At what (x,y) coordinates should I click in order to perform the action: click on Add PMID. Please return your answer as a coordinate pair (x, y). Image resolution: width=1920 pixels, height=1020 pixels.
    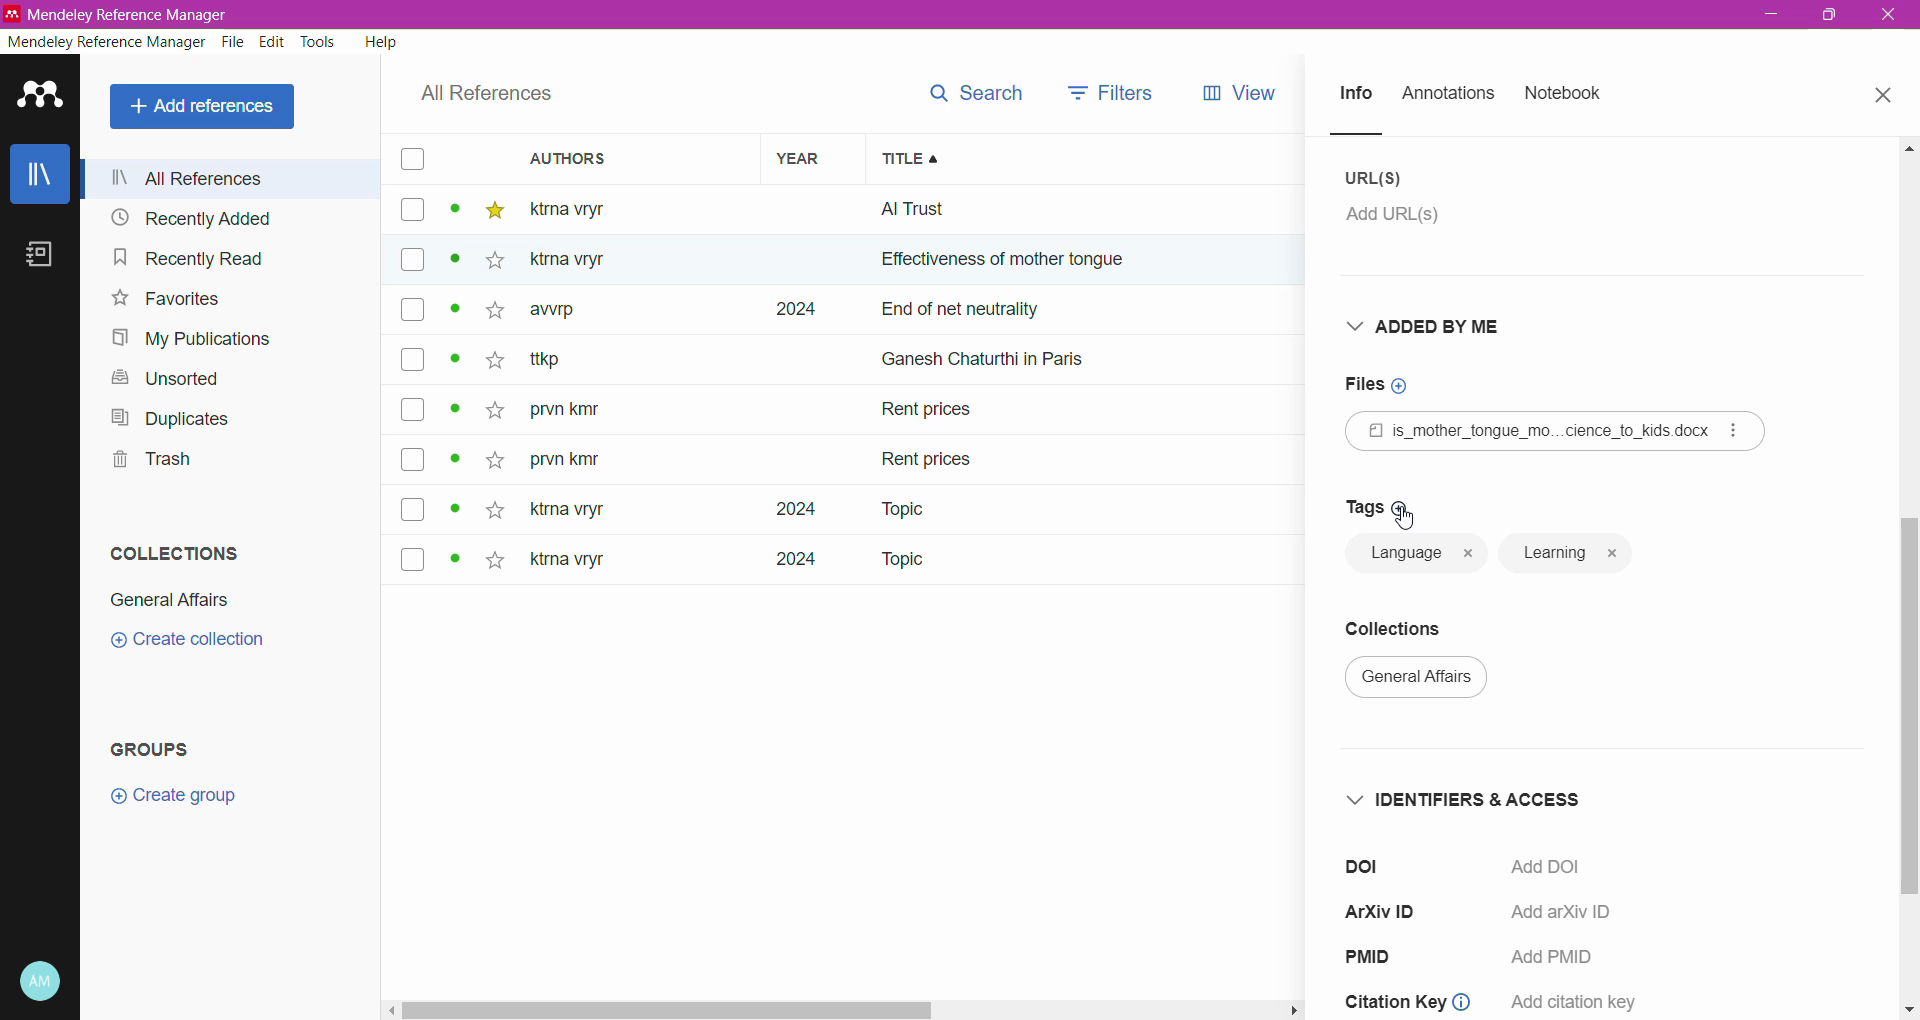
    Looking at the image, I should click on (1559, 957).